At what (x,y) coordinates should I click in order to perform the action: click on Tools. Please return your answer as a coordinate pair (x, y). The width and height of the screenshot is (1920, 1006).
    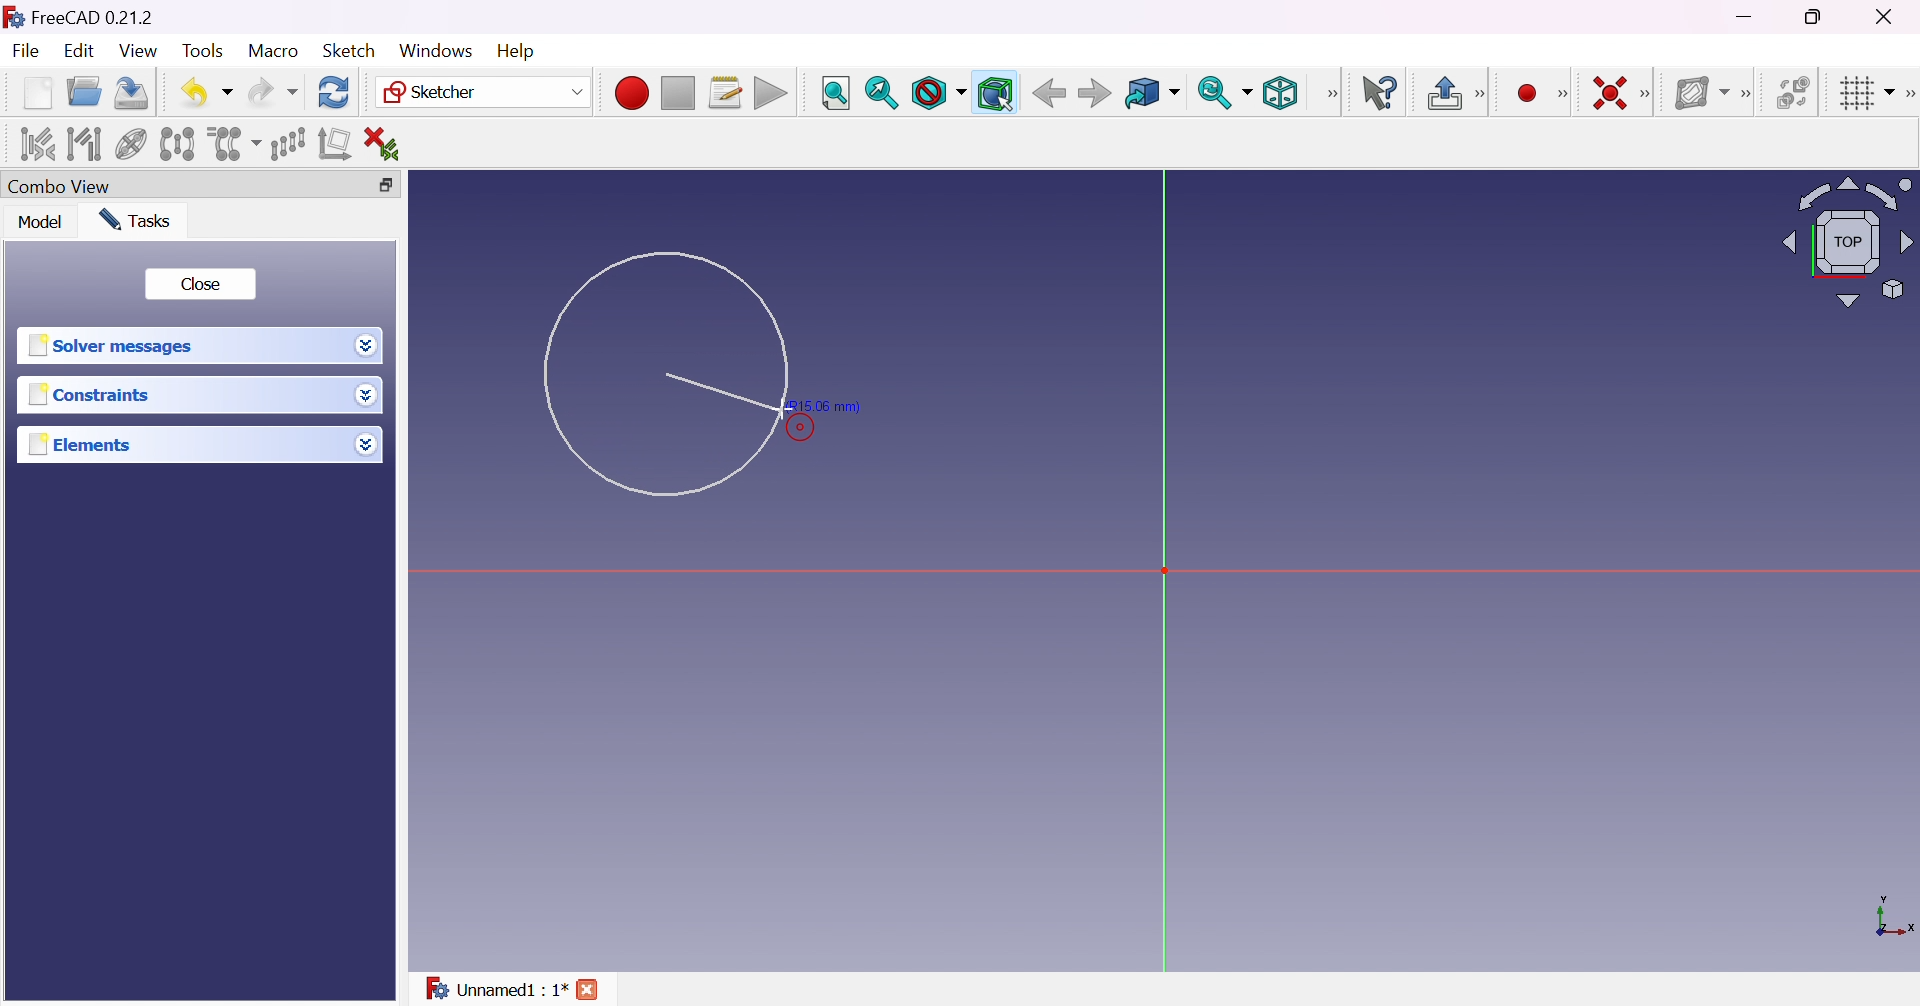
    Looking at the image, I should click on (205, 51).